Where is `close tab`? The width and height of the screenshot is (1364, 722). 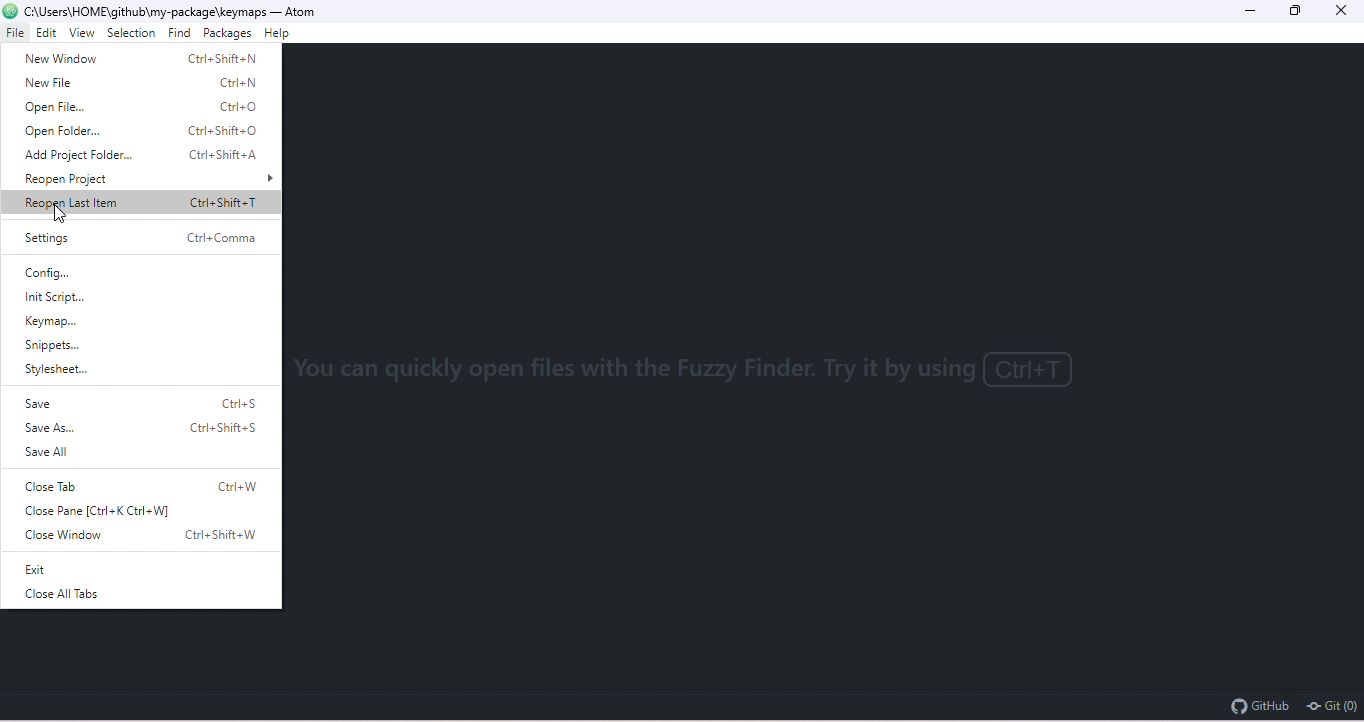 close tab is located at coordinates (144, 487).